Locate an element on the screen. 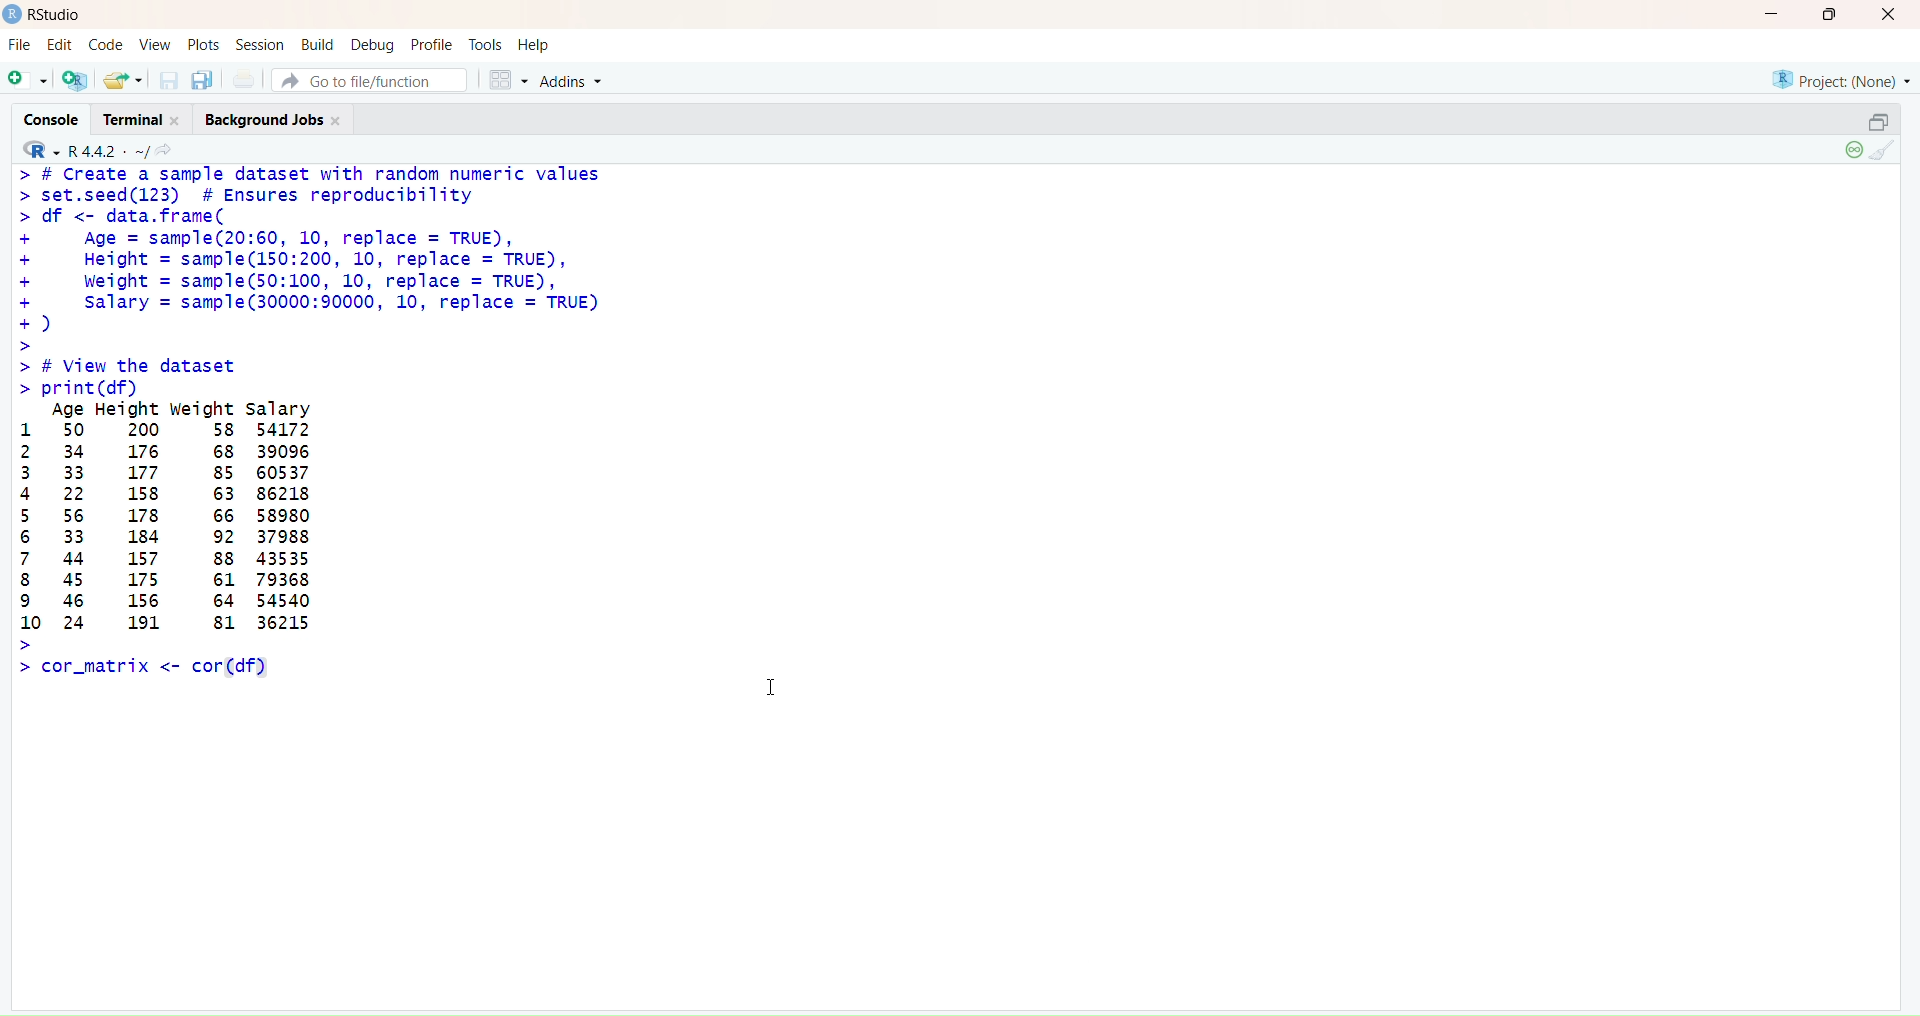  Profile is located at coordinates (433, 44).